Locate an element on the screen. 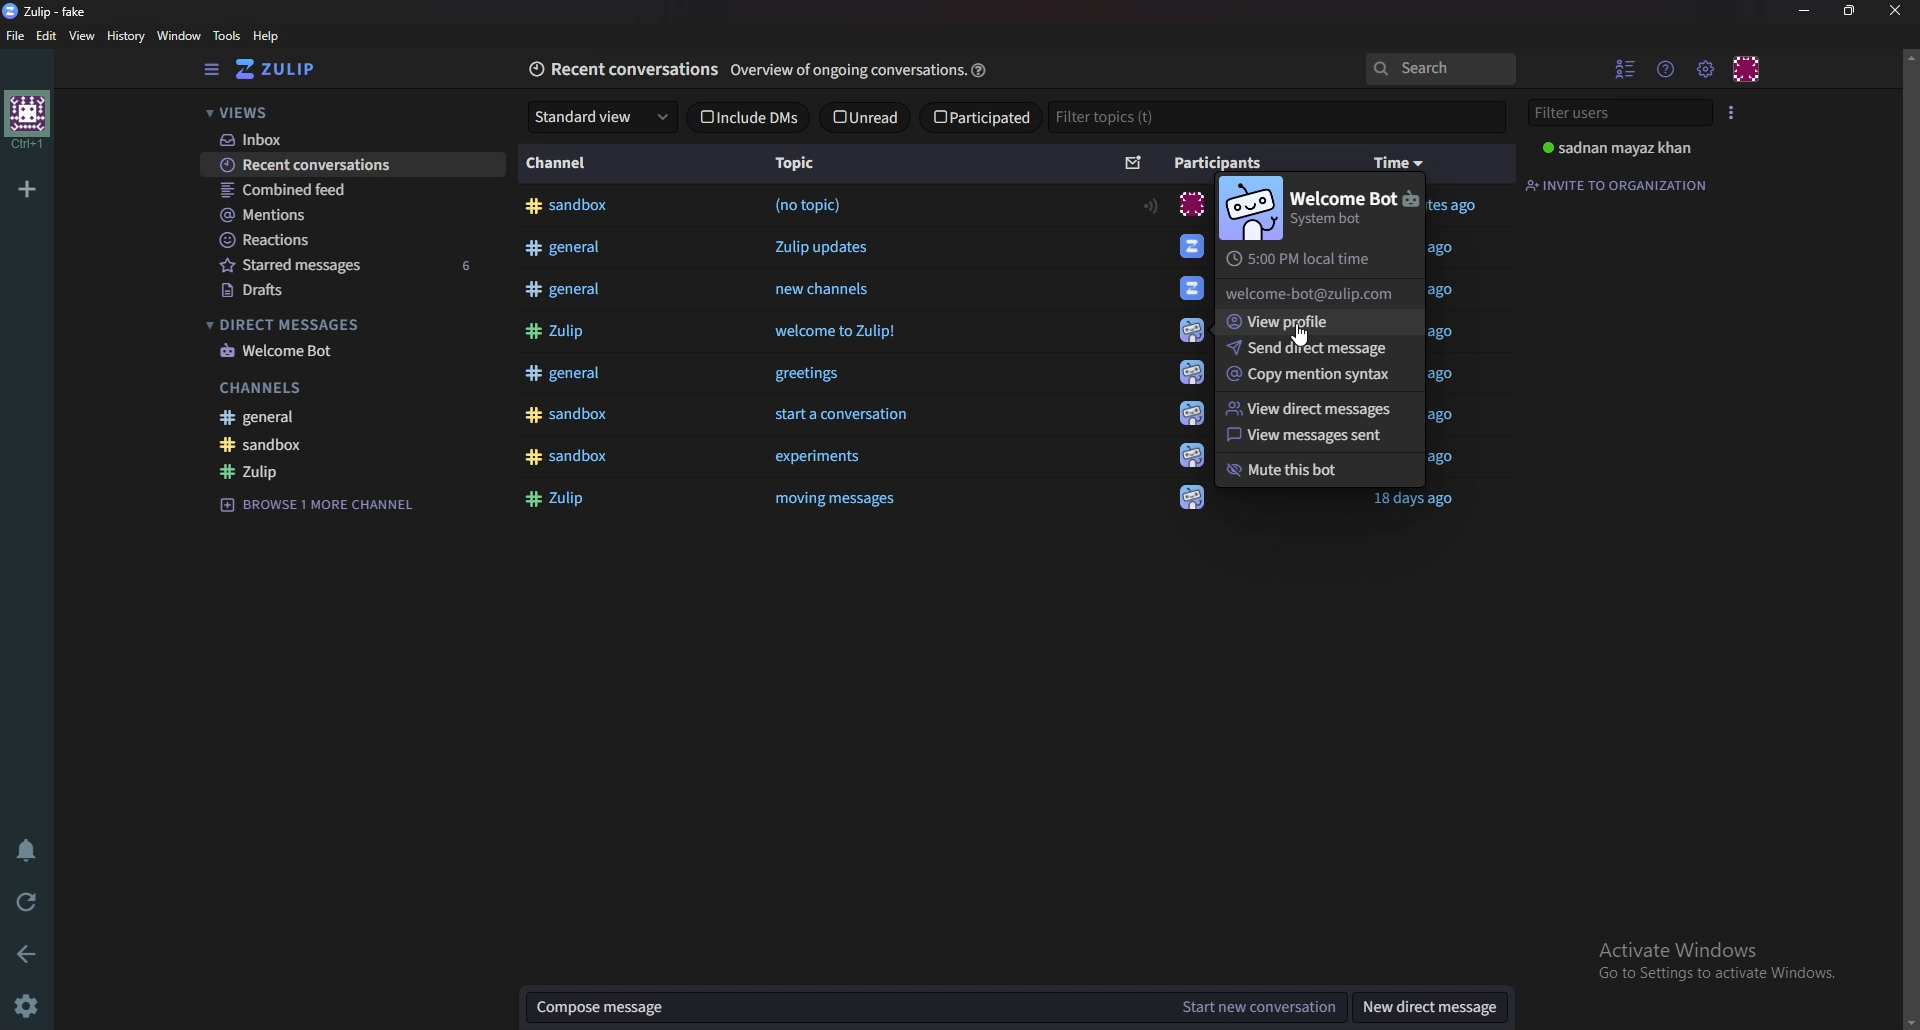 Image resolution: width=1920 pixels, height=1030 pixels. home is located at coordinates (26, 120).